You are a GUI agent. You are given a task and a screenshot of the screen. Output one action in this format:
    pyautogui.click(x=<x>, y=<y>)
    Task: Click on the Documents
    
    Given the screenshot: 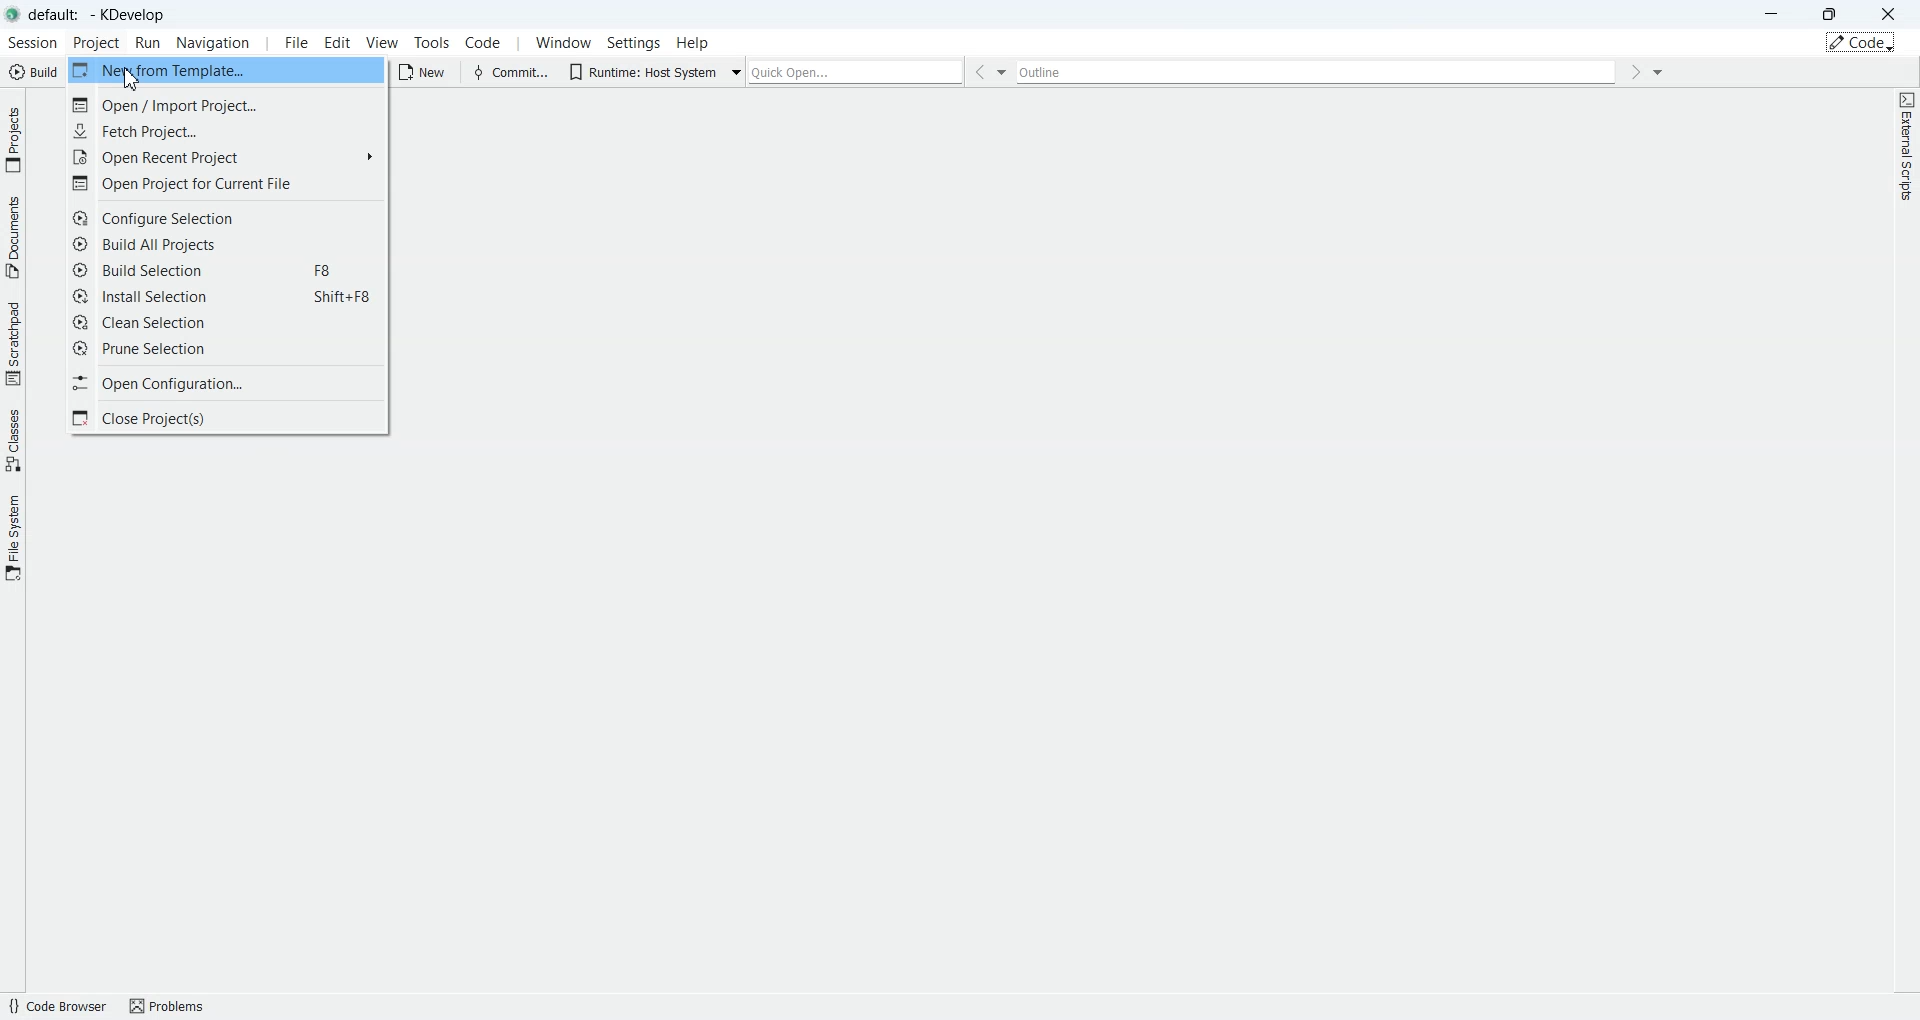 What is the action you would take?
    pyautogui.click(x=13, y=235)
    